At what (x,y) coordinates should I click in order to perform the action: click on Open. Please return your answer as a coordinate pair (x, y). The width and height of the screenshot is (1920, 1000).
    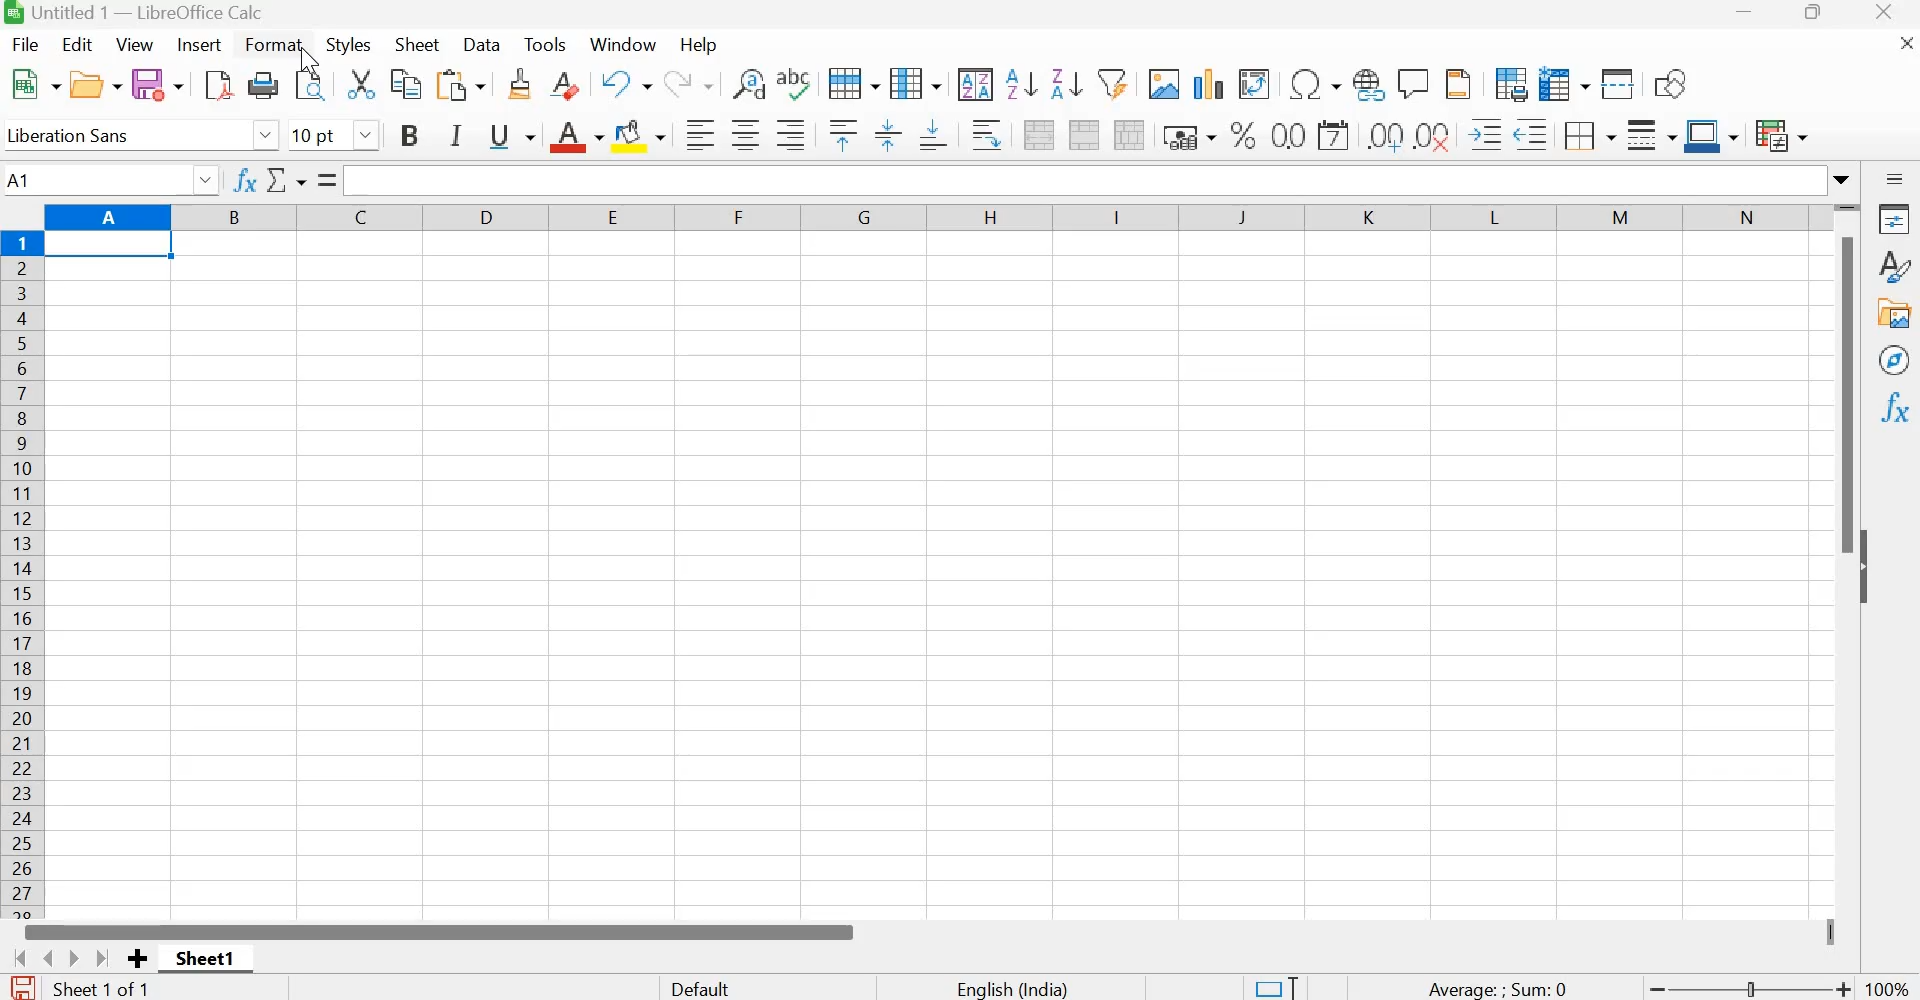
    Looking at the image, I should click on (95, 85).